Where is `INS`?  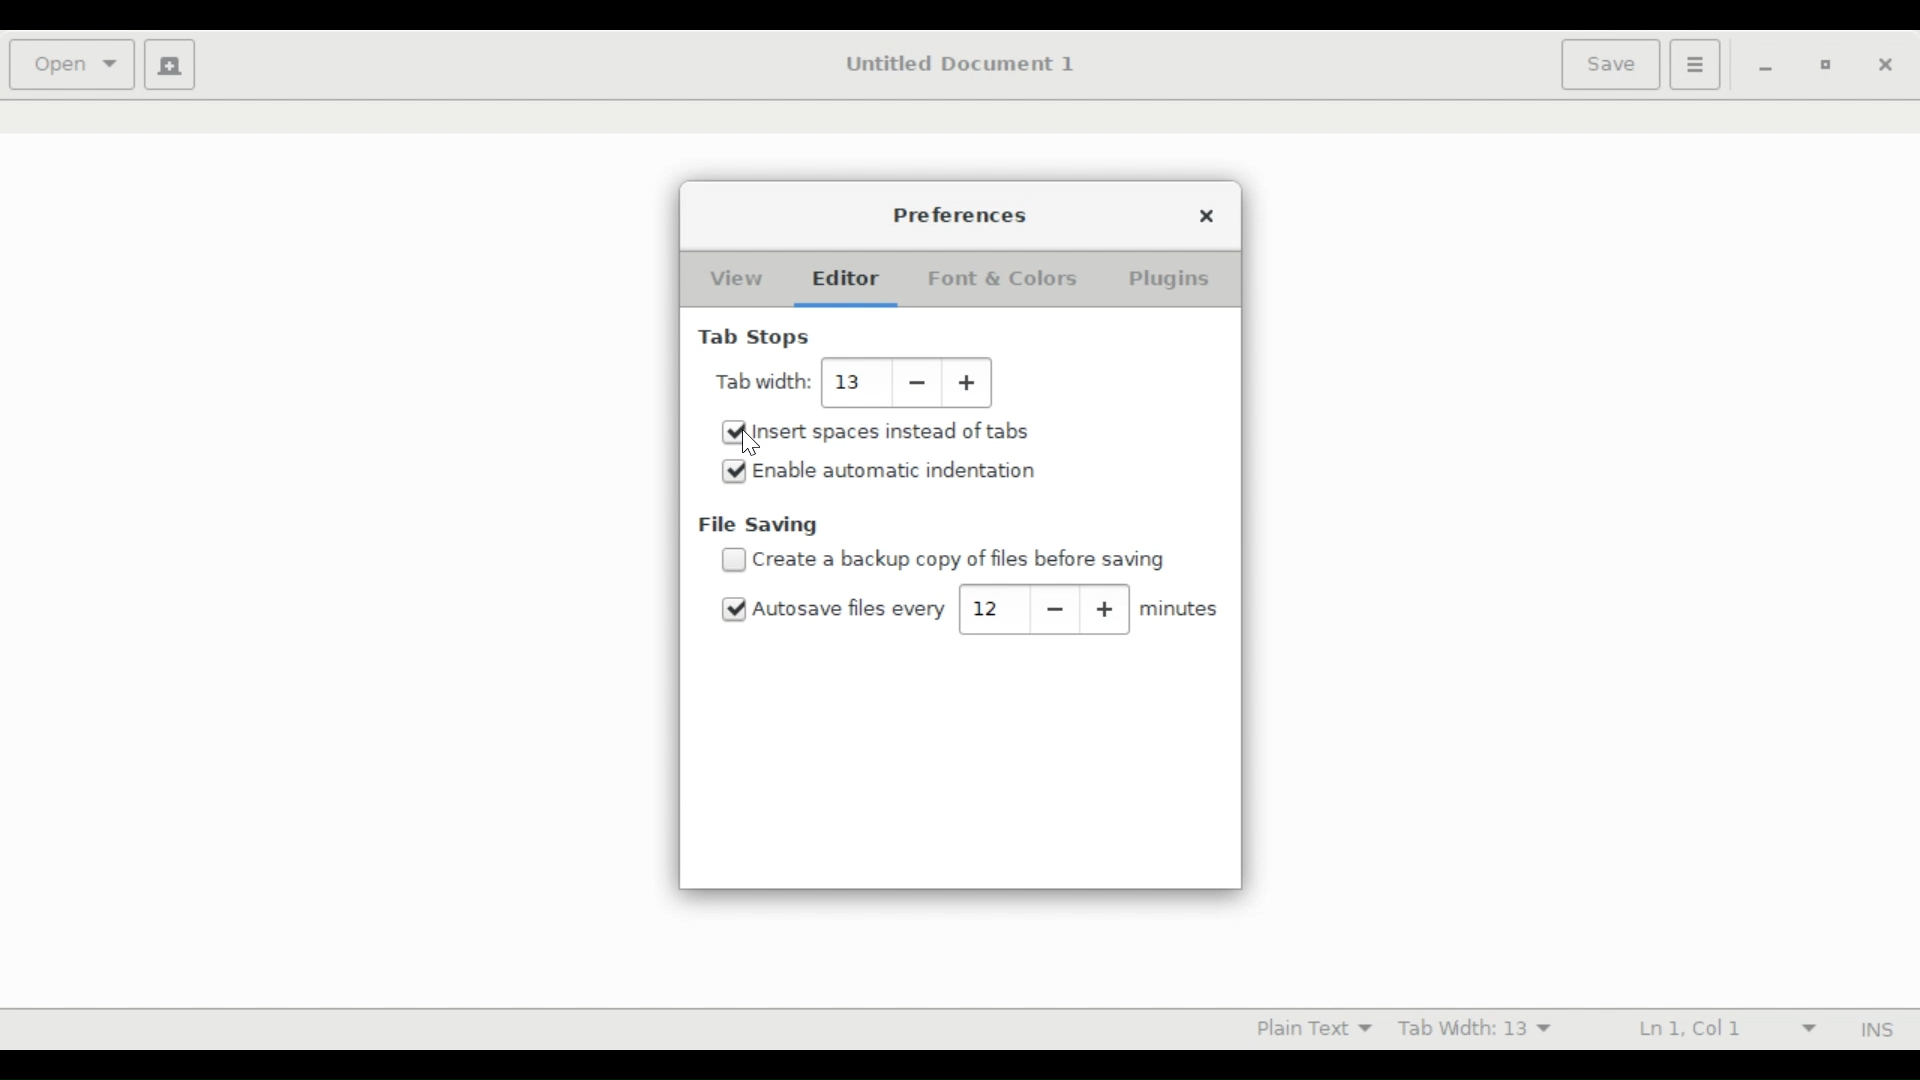
INS is located at coordinates (1876, 1030).